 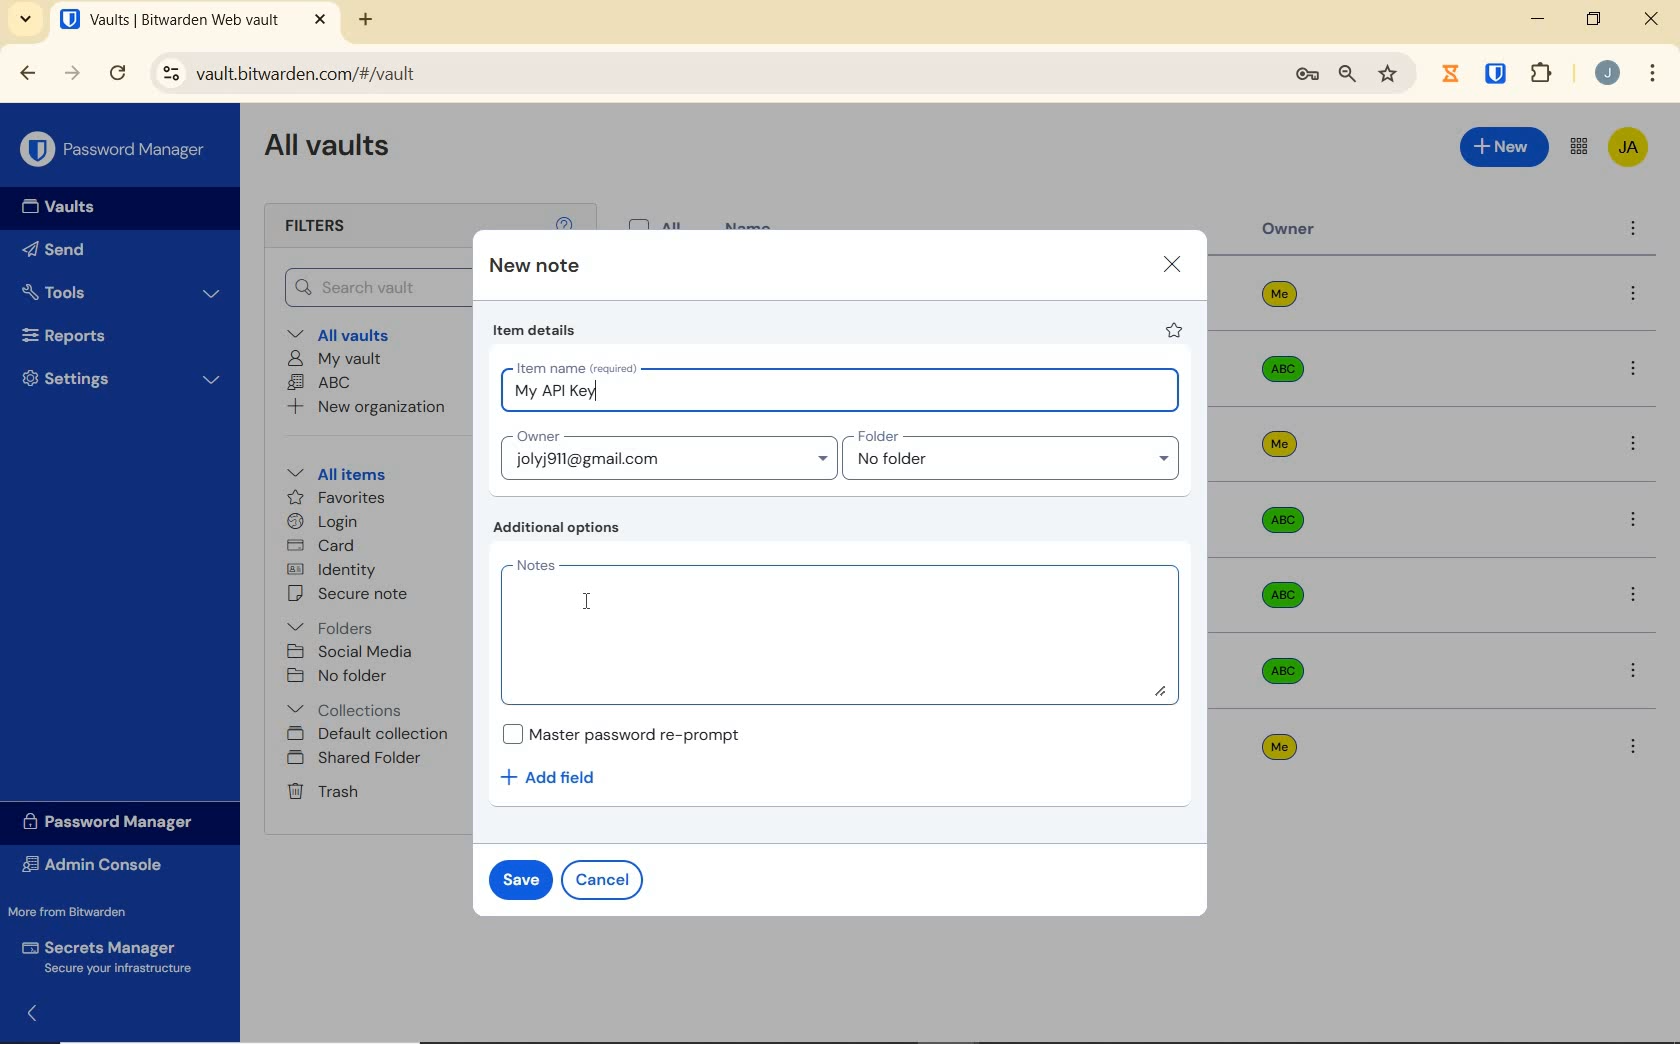 I want to click on My Vault, so click(x=337, y=359).